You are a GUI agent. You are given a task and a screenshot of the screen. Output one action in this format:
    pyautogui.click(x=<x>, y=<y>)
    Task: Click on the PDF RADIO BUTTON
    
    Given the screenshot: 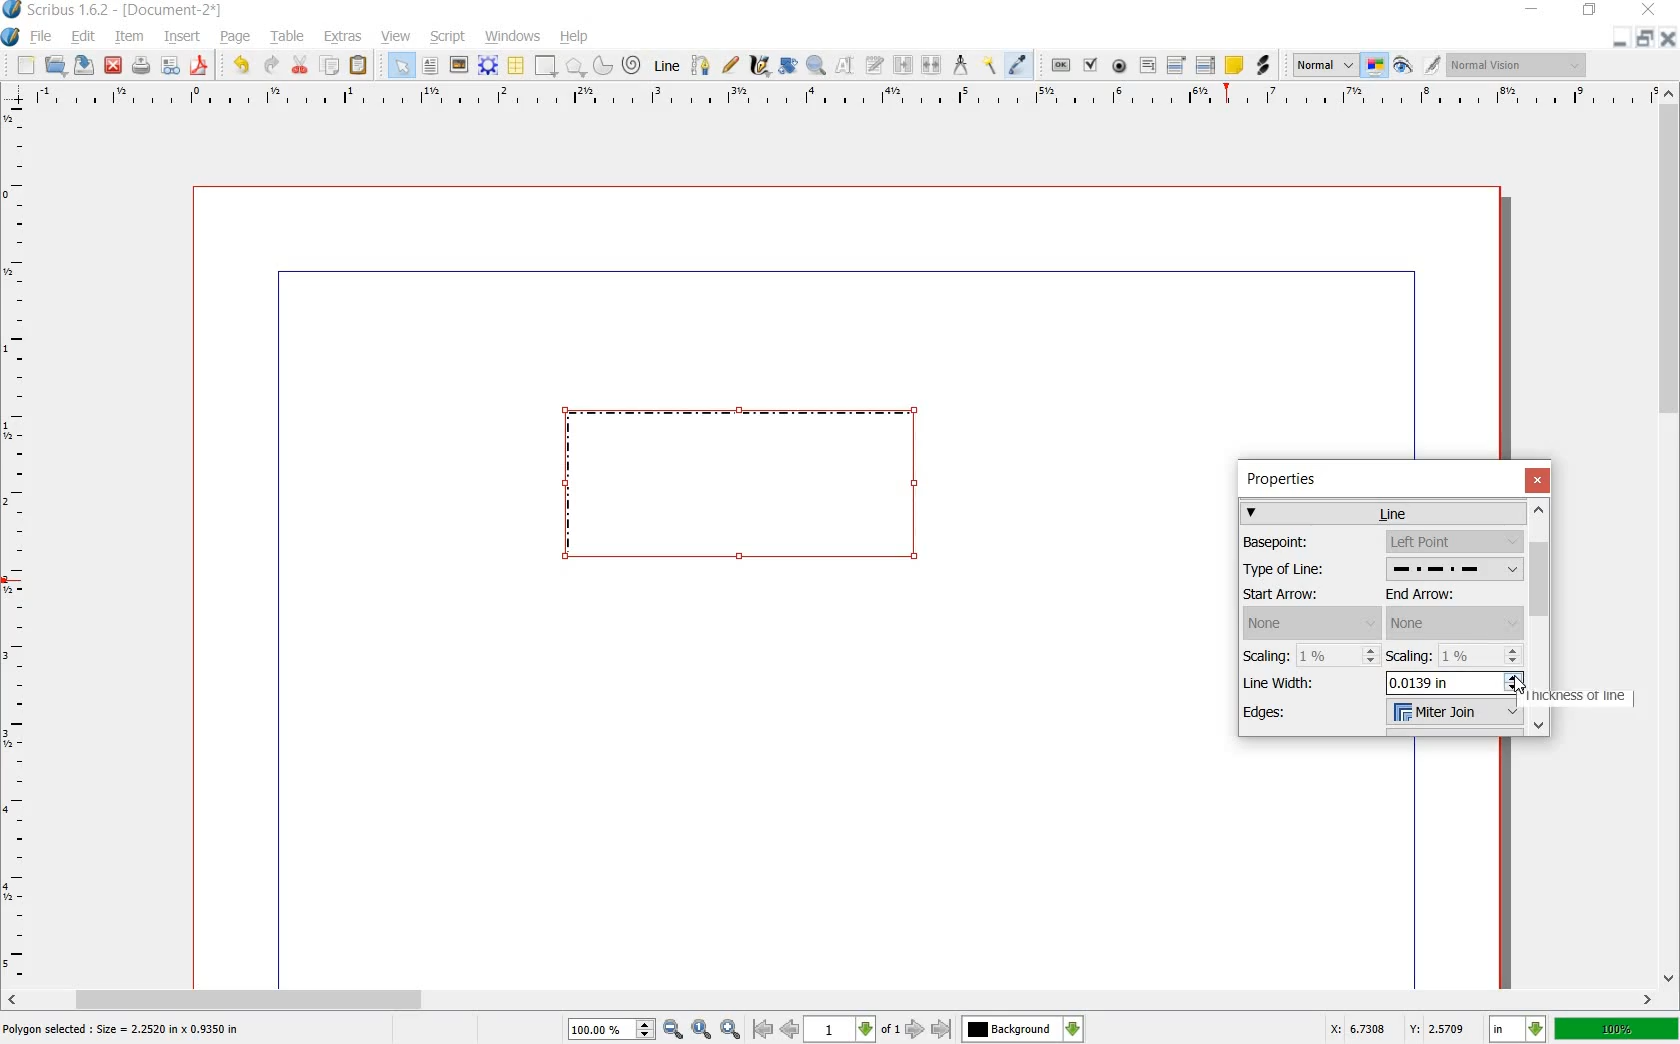 What is the action you would take?
    pyautogui.click(x=1120, y=66)
    